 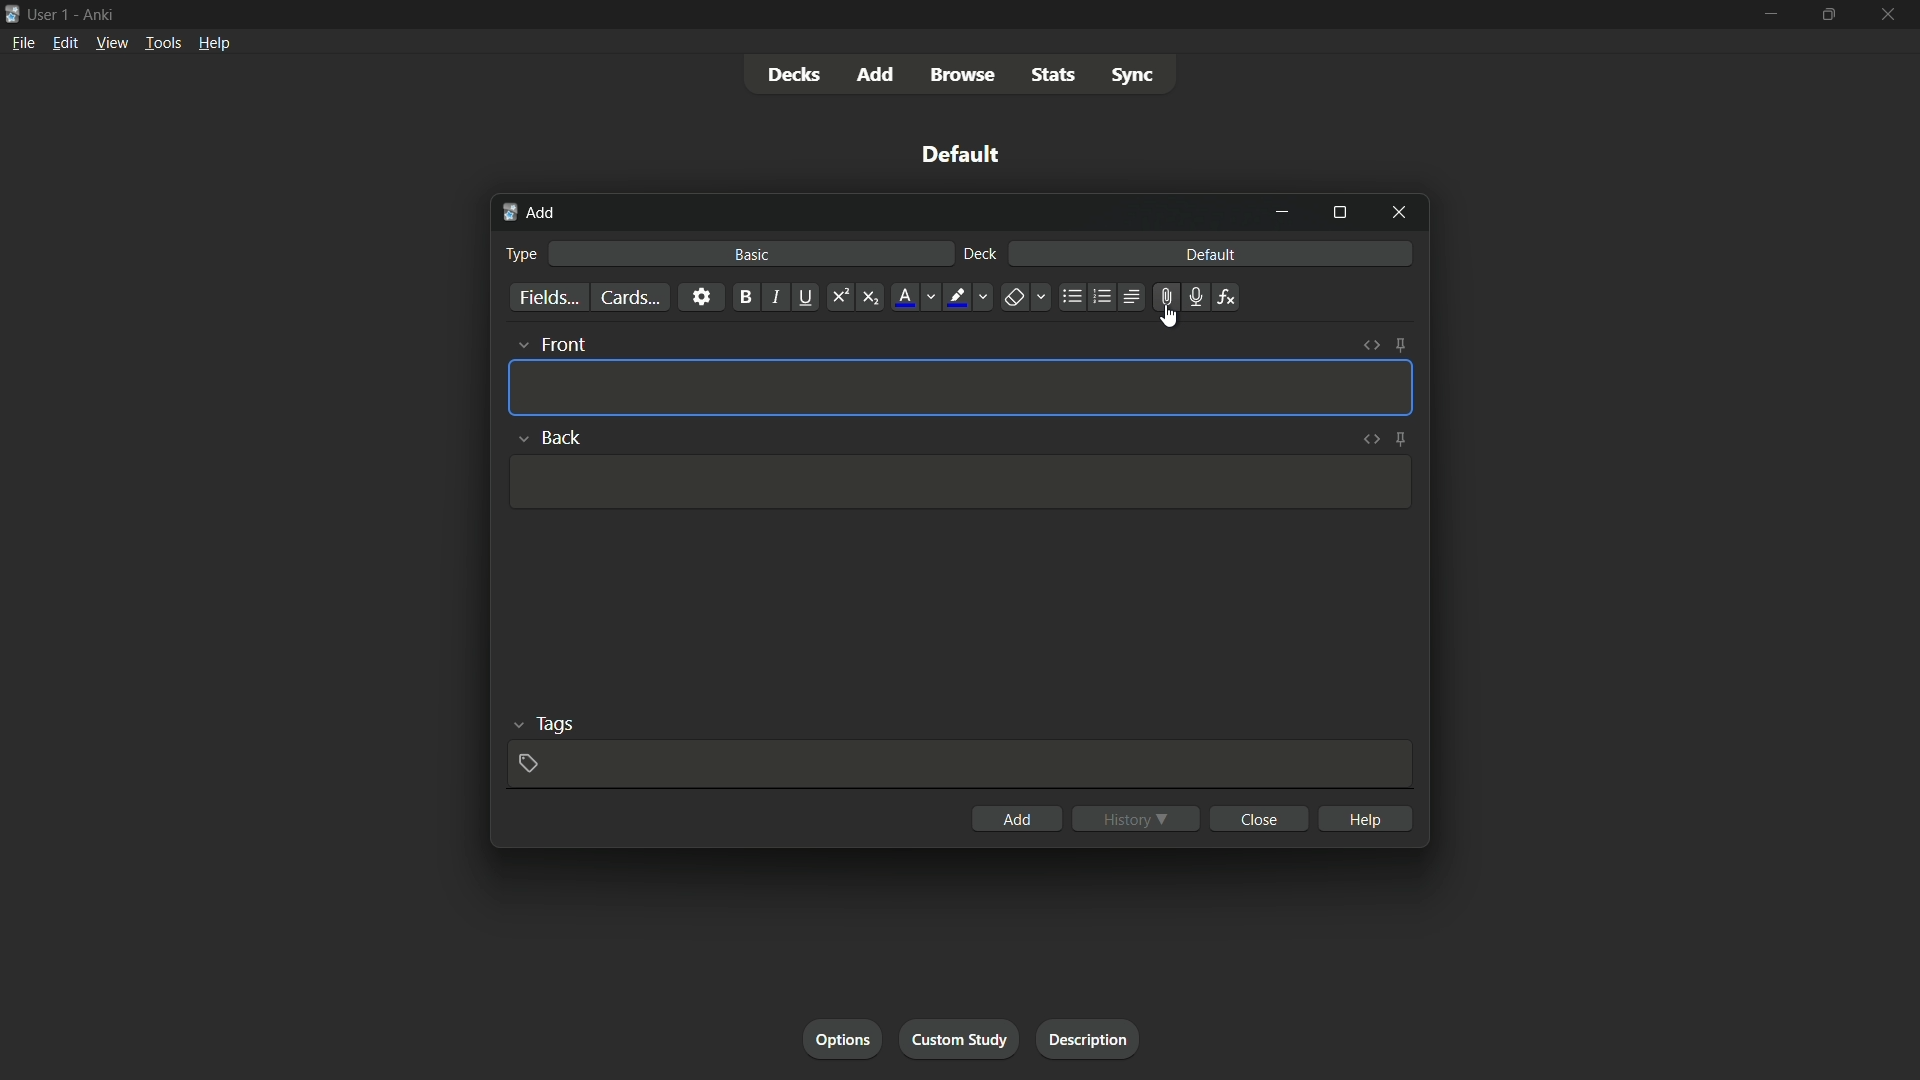 I want to click on attachment, so click(x=1166, y=296).